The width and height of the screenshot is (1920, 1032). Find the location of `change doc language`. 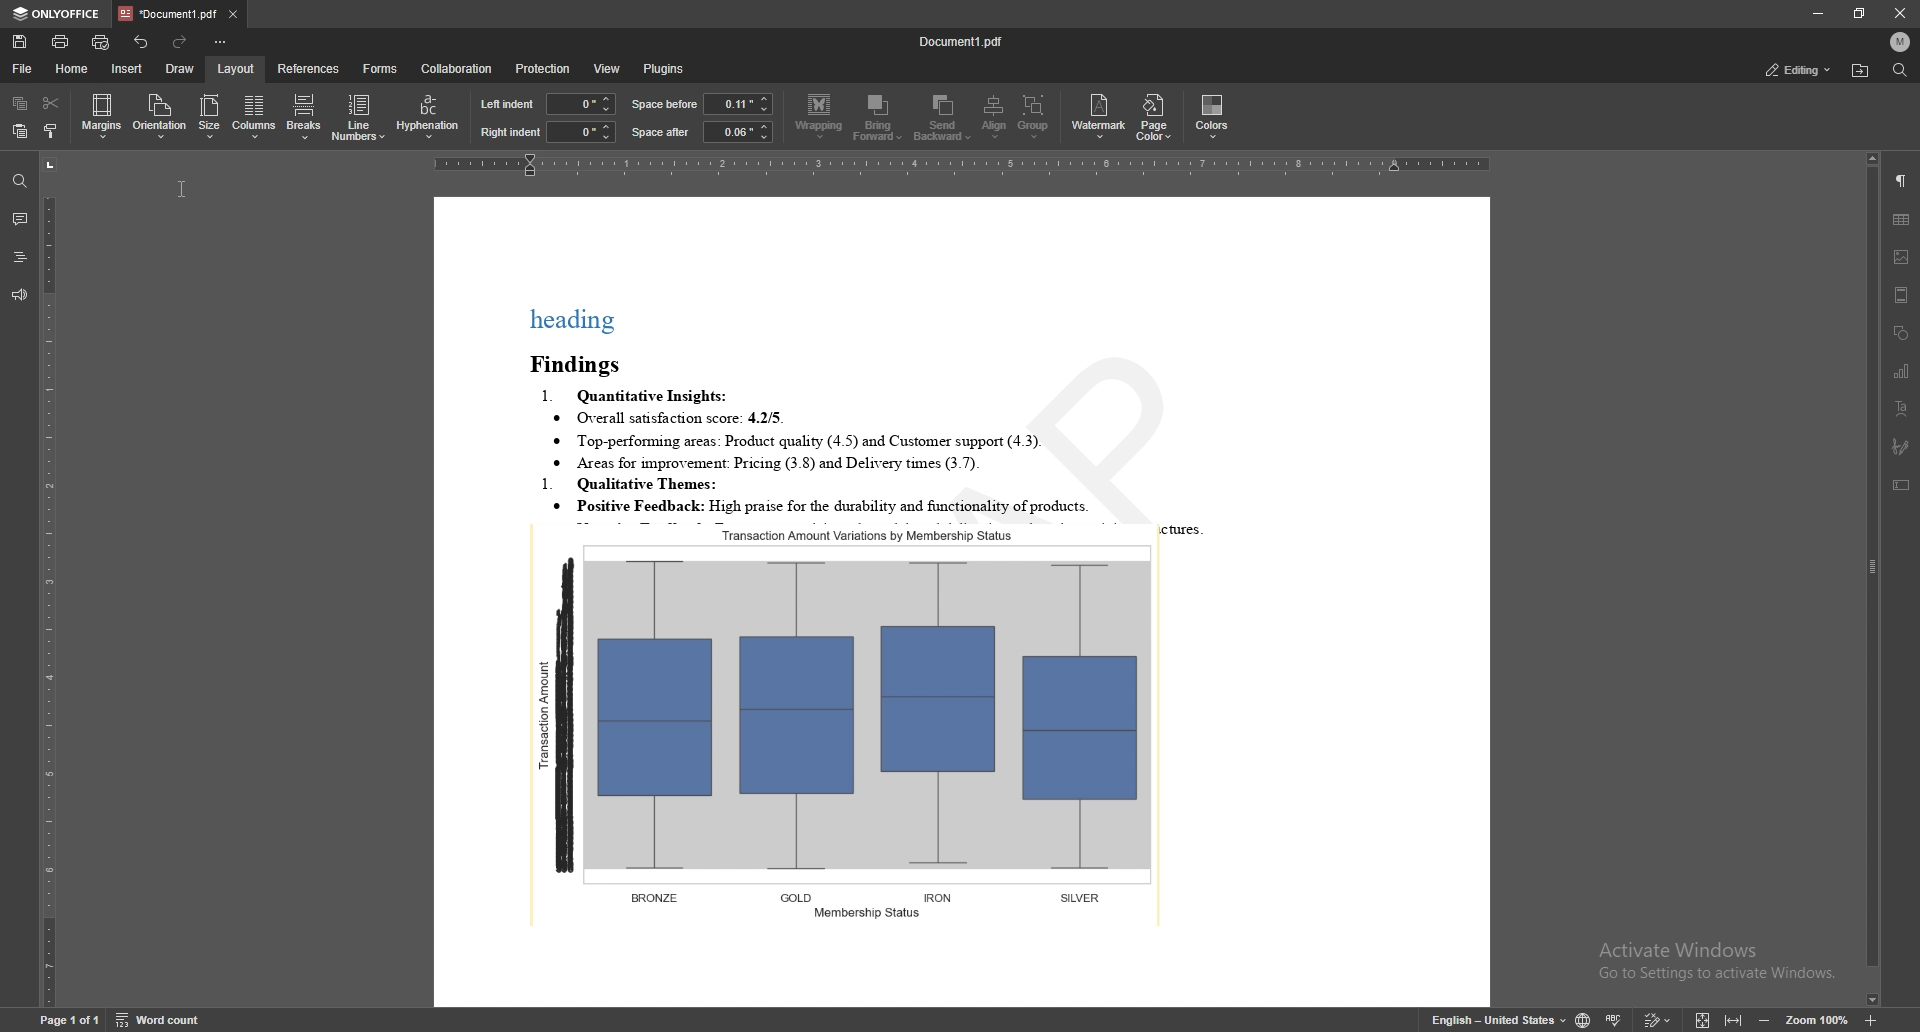

change doc language is located at coordinates (1584, 1018).